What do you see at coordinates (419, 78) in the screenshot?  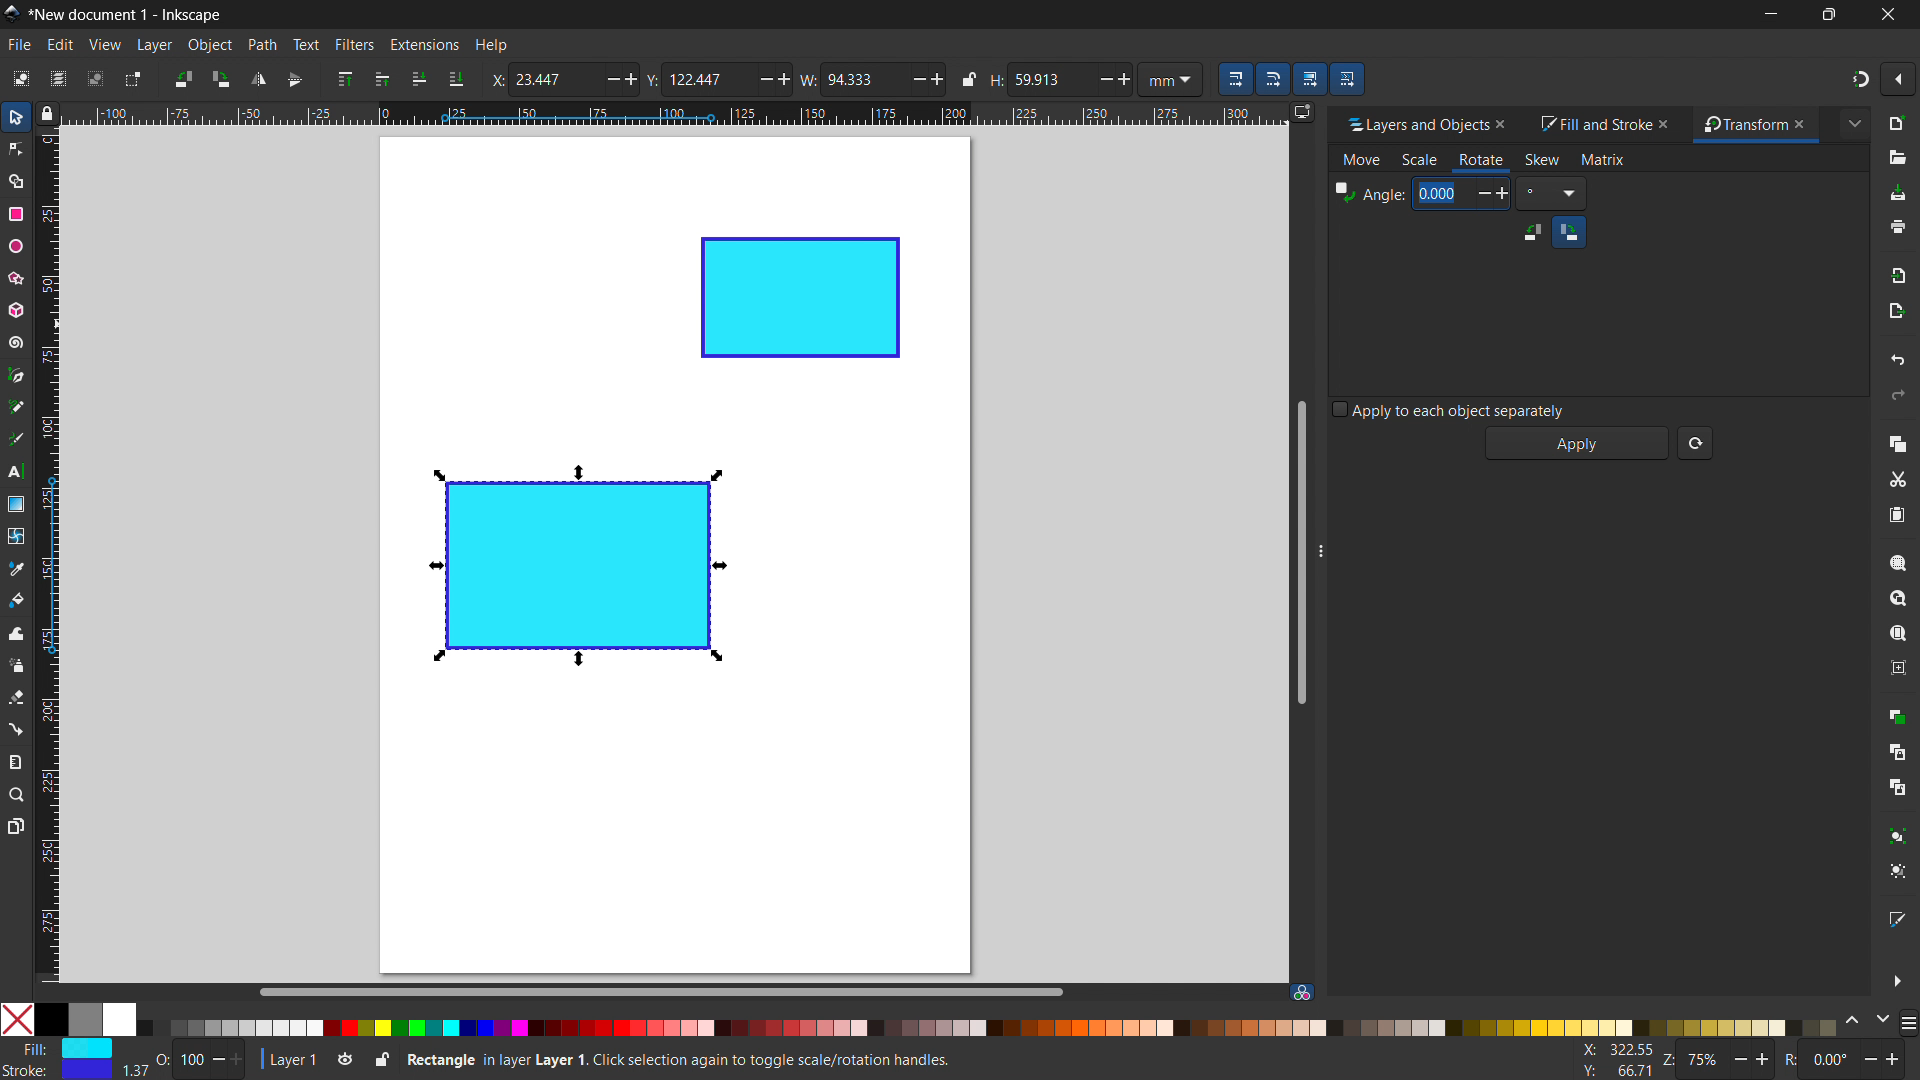 I see `lower` at bounding box center [419, 78].